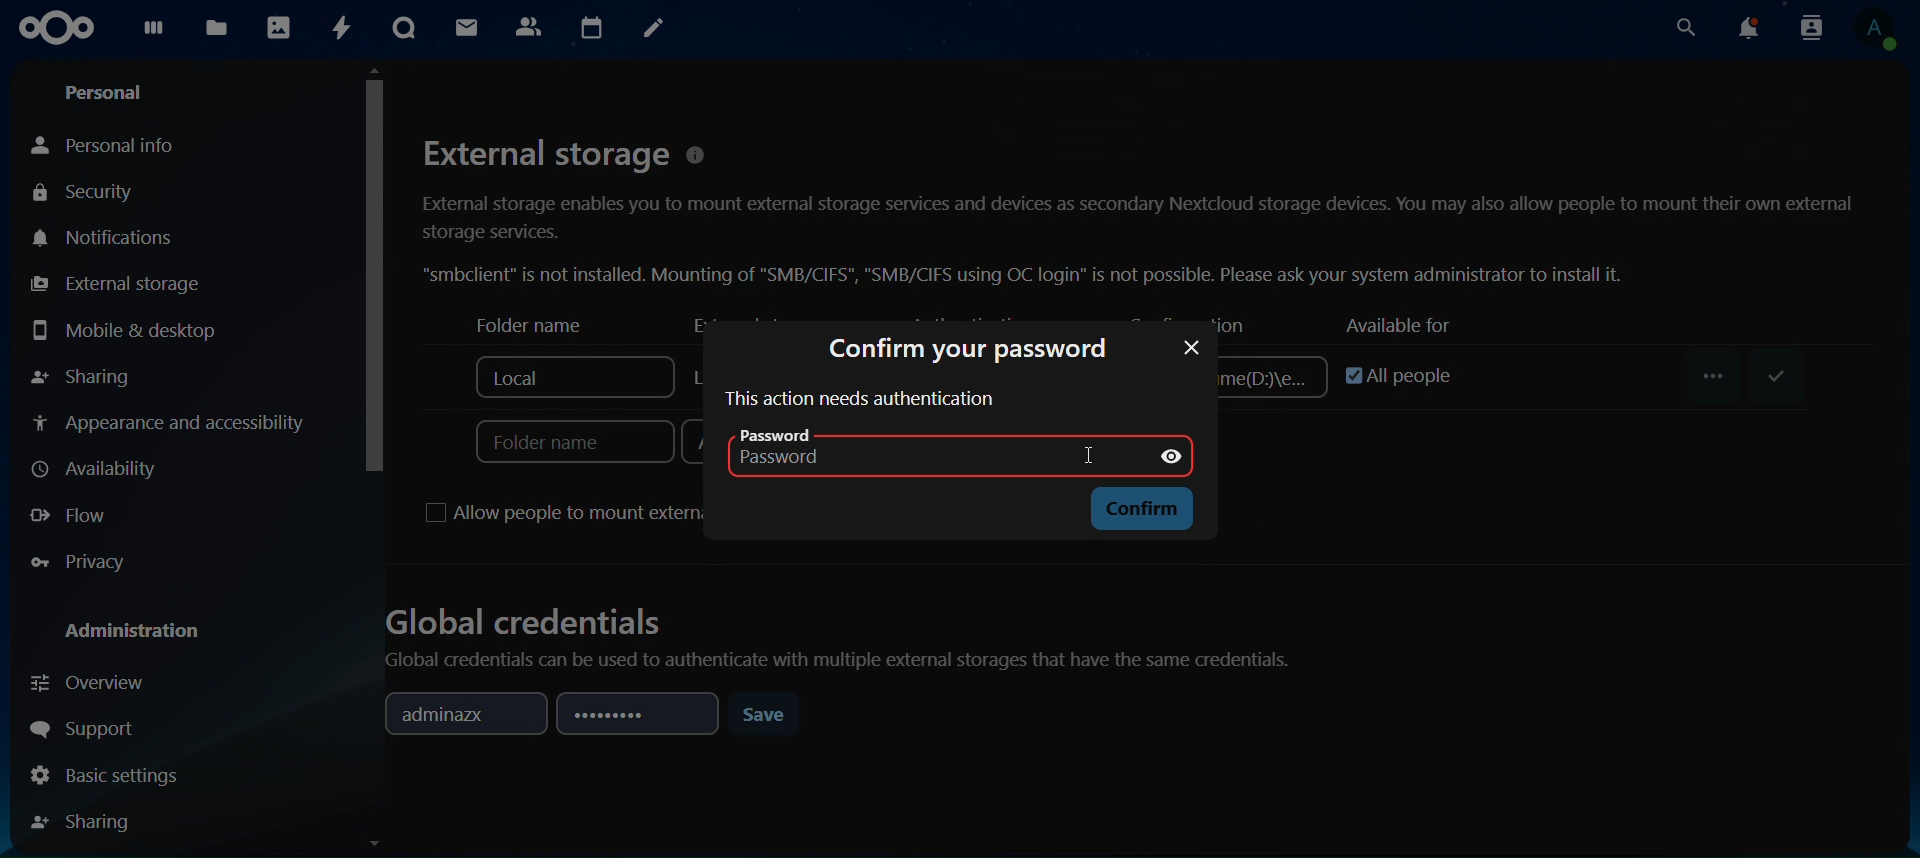 The height and width of the screenshot is (858, 1920). Describe the element at coordinates (518, 325) in the screenshot. I see `folder name` at that location.